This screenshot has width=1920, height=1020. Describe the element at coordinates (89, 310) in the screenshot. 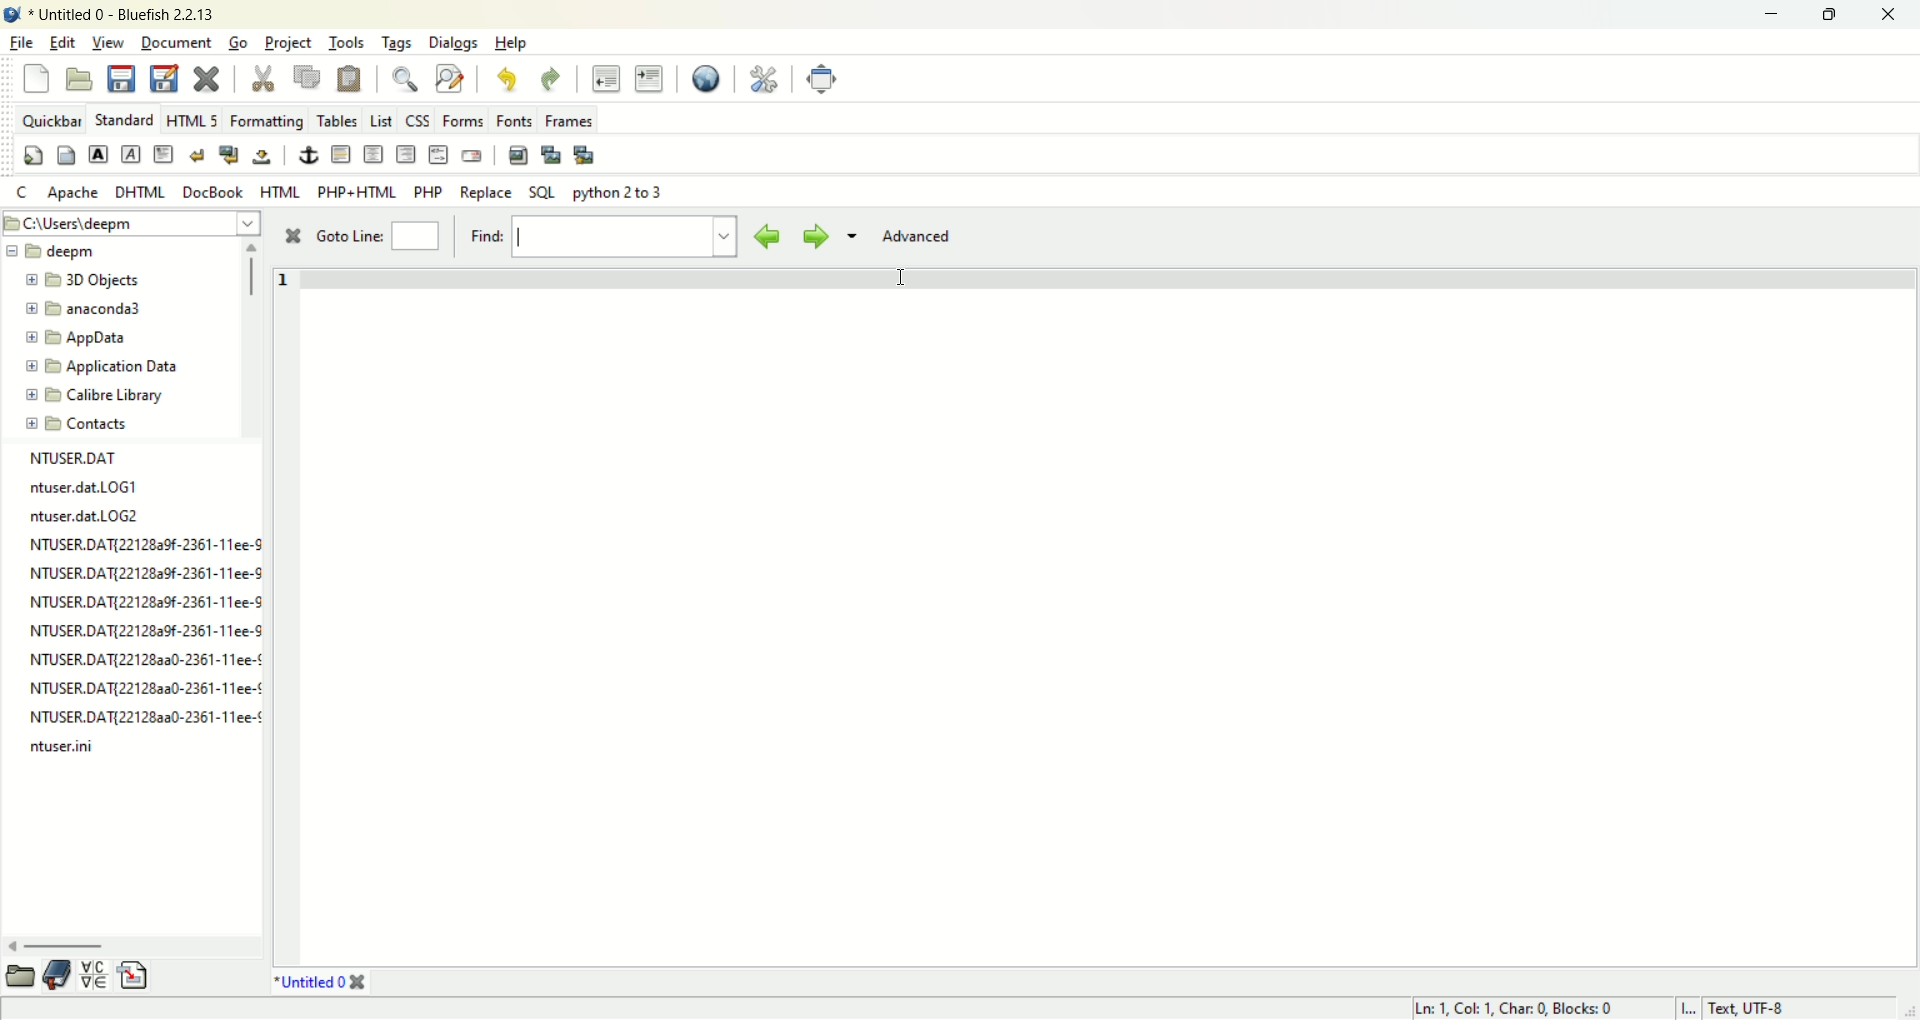

I see `anaconda` at that location.